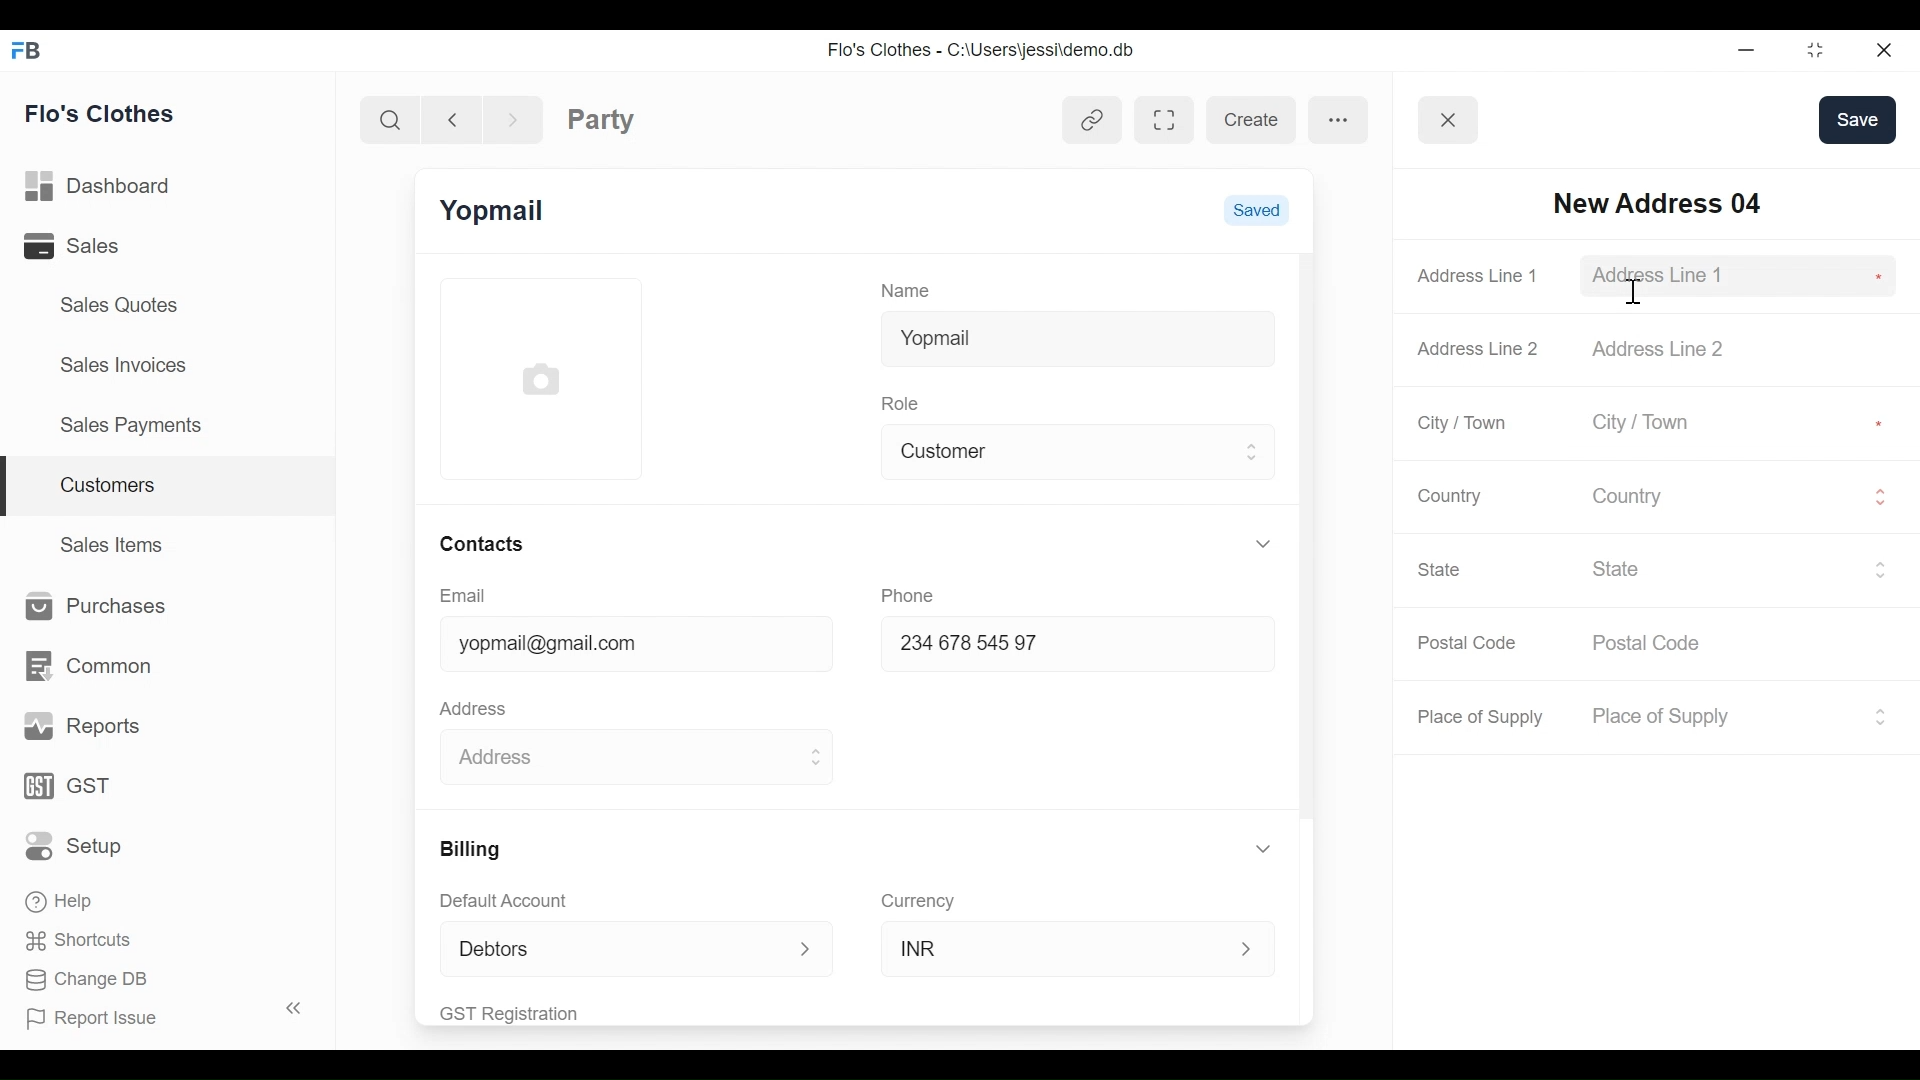 The width and height of the screenshot is (1920, 1080). What do you see at coordinates (480, 543) in the screenshot?
I see `Contacts` at bounding box center [480, 543].